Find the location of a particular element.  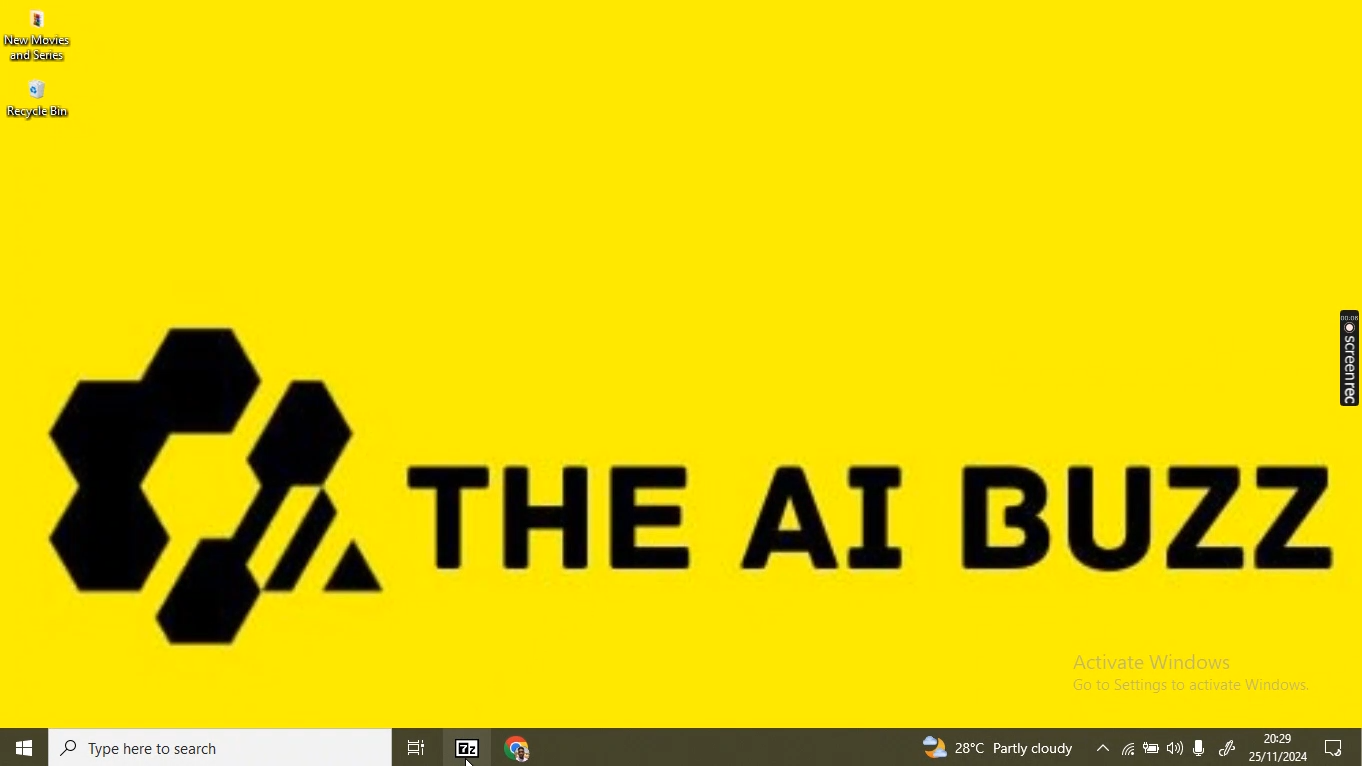

task view is located at coordinates (418, 749).